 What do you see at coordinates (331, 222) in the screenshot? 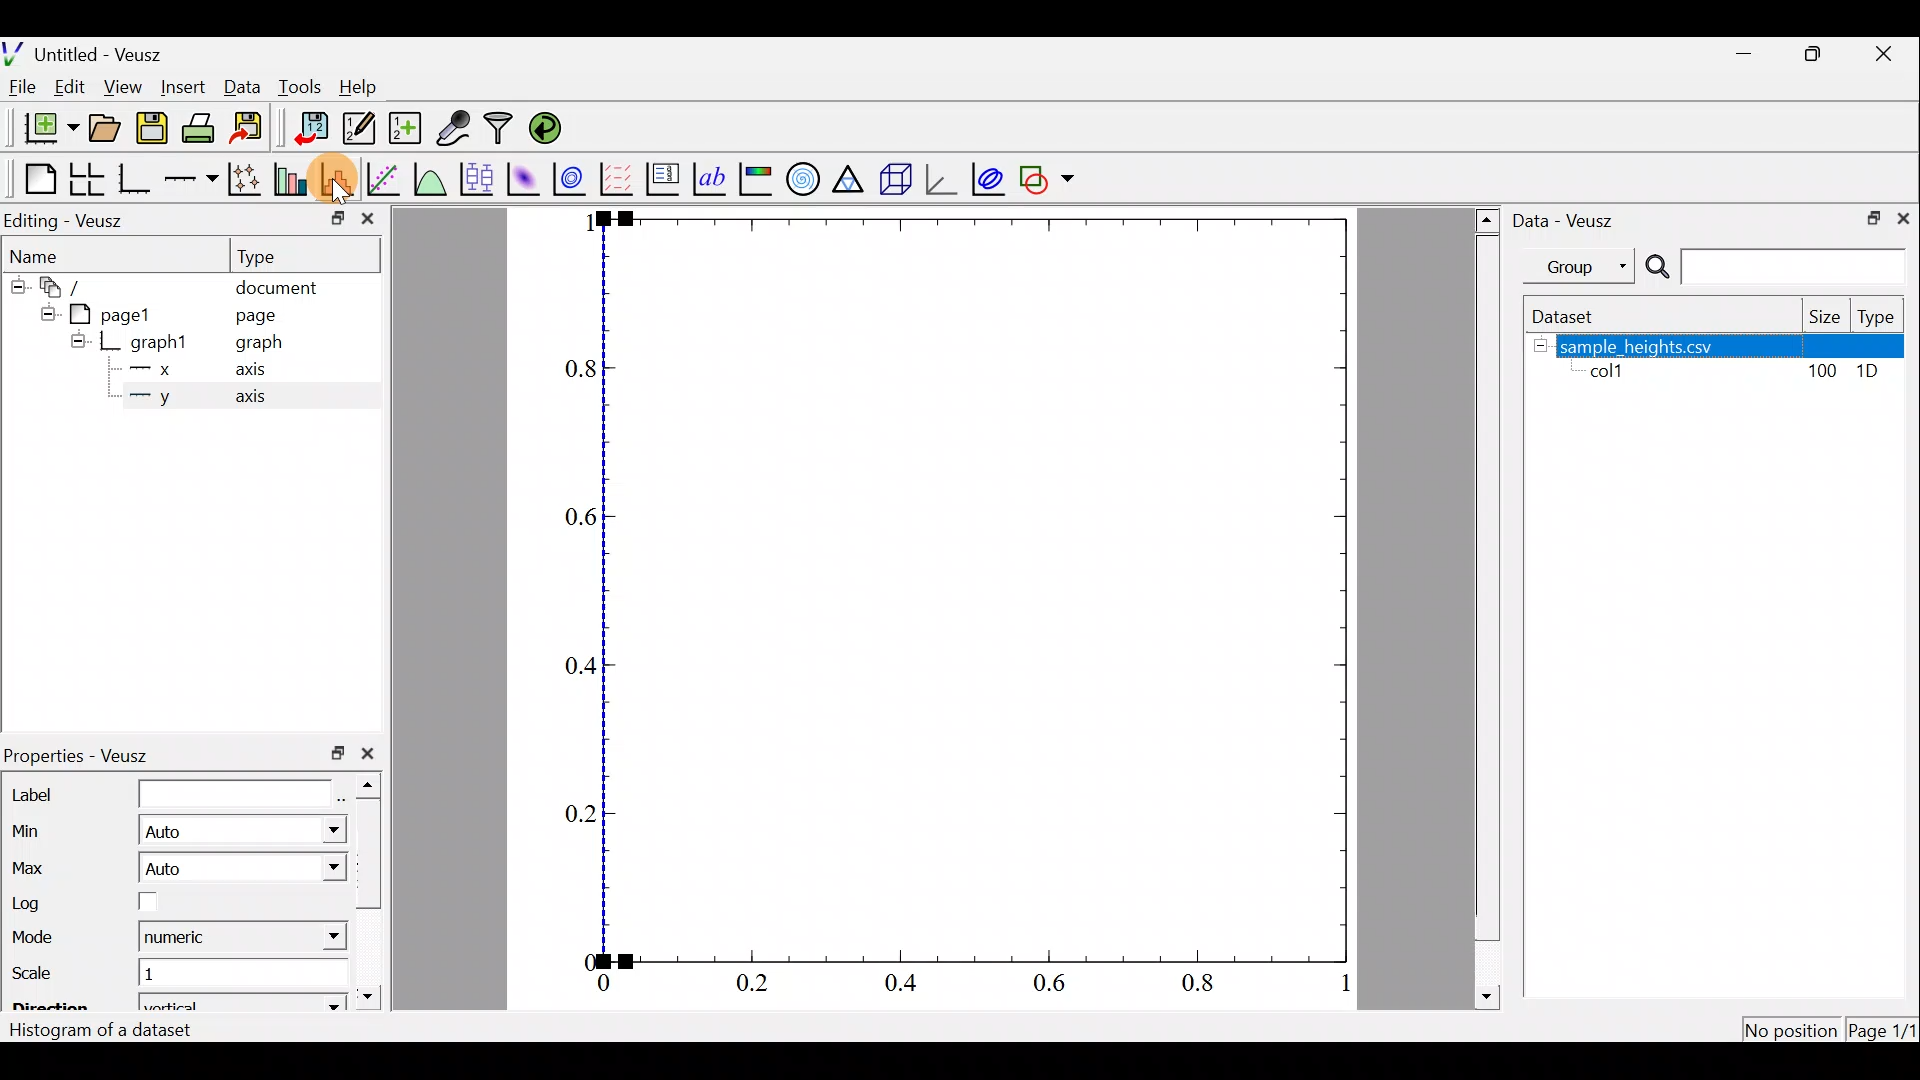
I see `restore down` at bounding box center [331, 222].